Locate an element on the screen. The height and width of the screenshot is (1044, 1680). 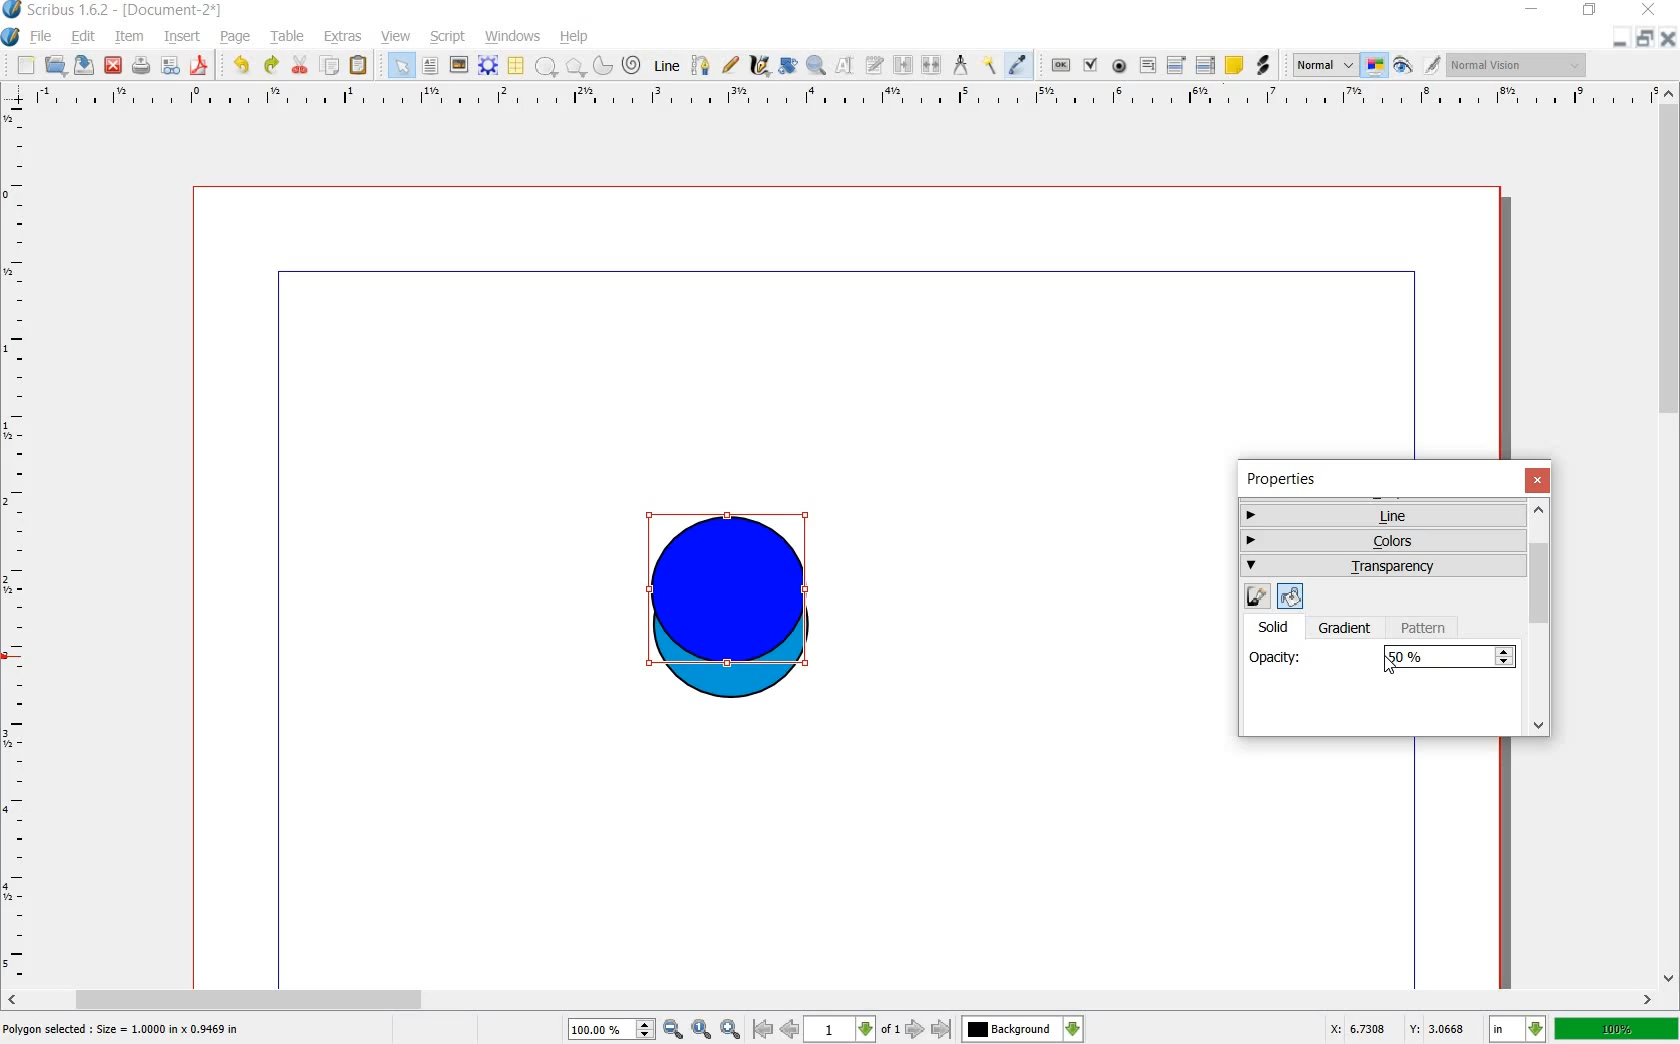
edit contents of frame is located at coordinates (843, 65).